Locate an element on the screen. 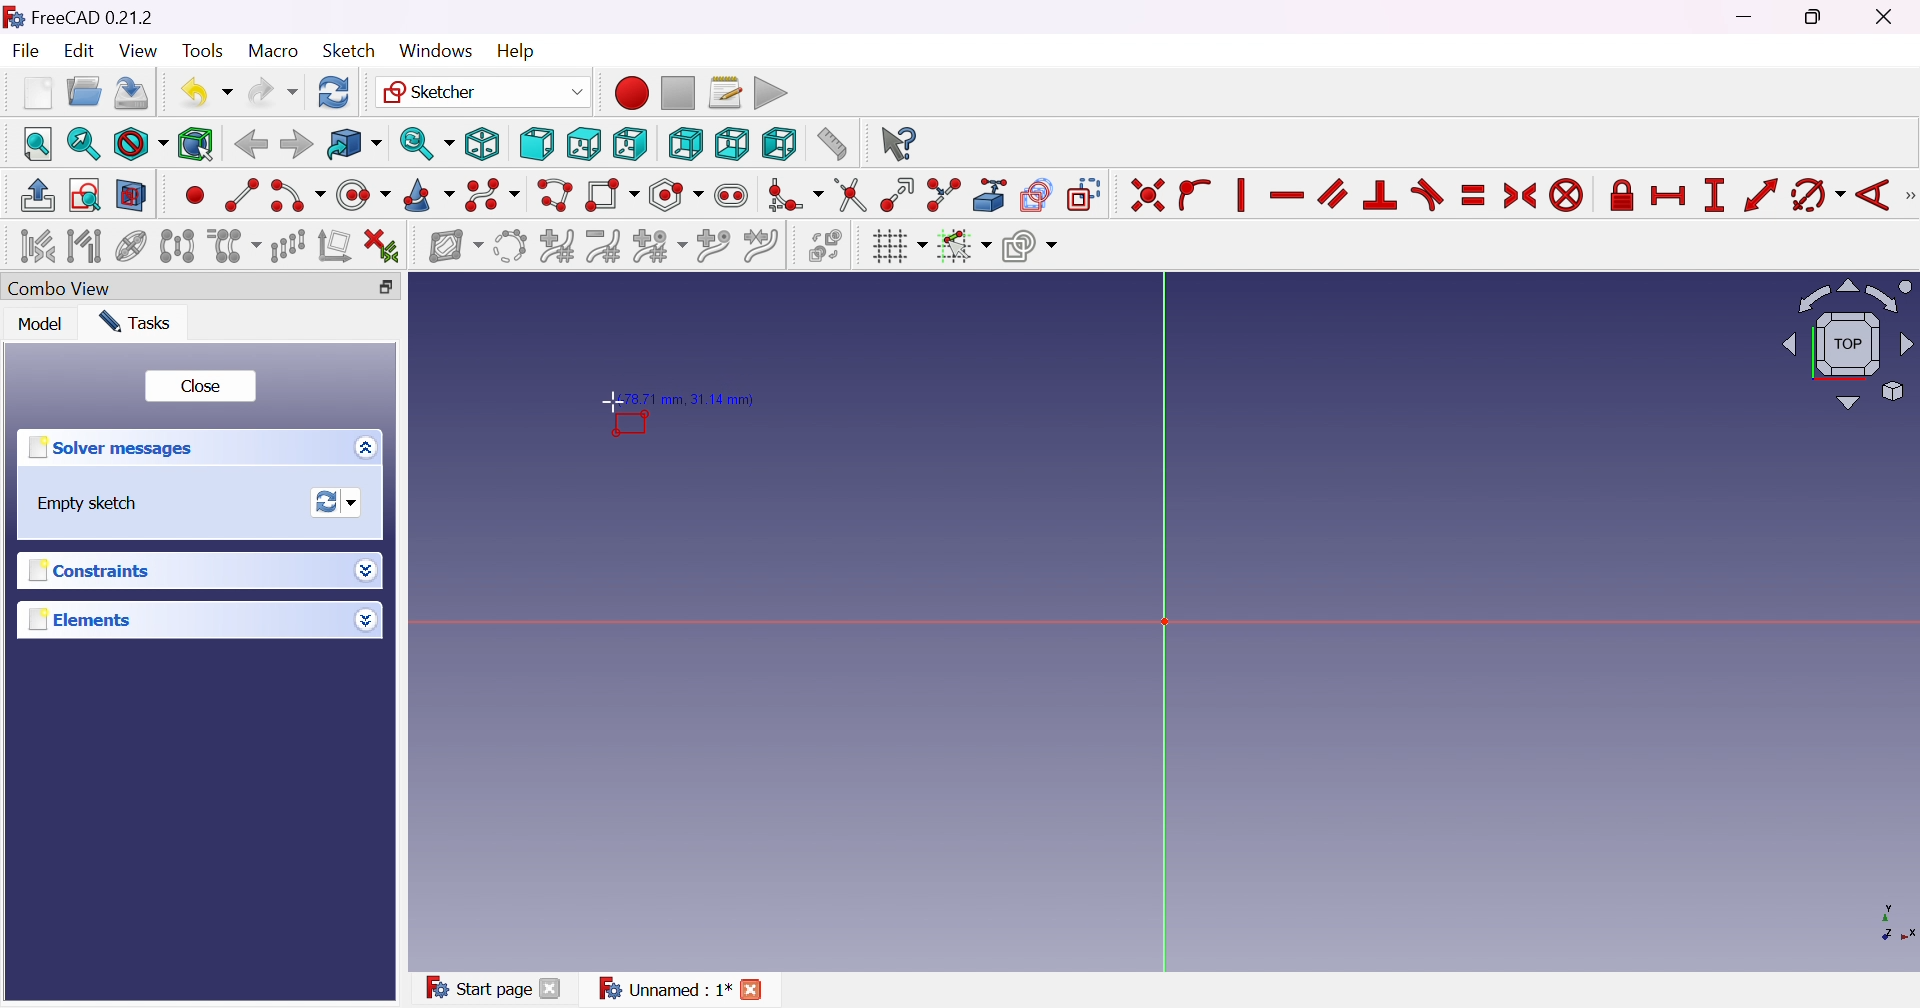 Image resolution: width=1920 pixels, height=1008 pixels. More options is located at coordinates (371, 447).